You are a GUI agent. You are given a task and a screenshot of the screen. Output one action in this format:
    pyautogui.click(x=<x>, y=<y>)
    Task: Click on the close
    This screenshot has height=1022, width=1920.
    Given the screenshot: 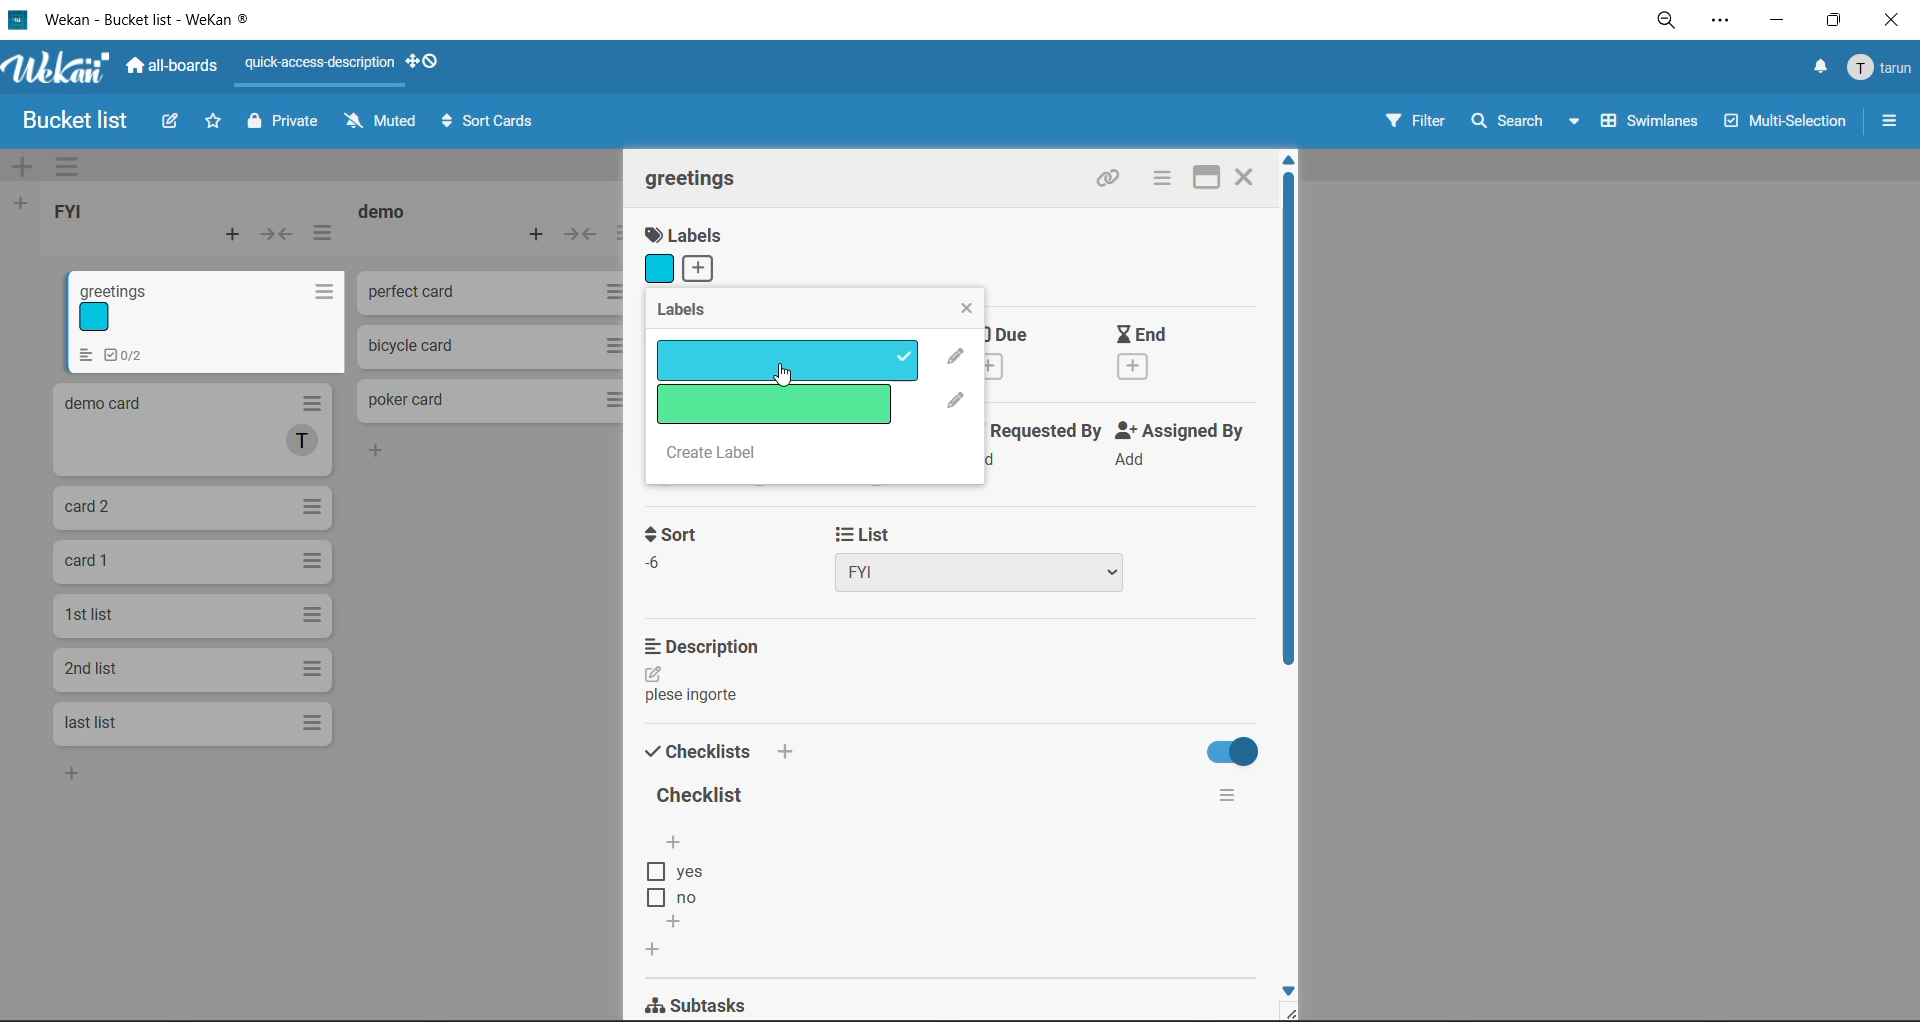 What is the action you would take?
    pyautogui.click(x=966, y=306)
    